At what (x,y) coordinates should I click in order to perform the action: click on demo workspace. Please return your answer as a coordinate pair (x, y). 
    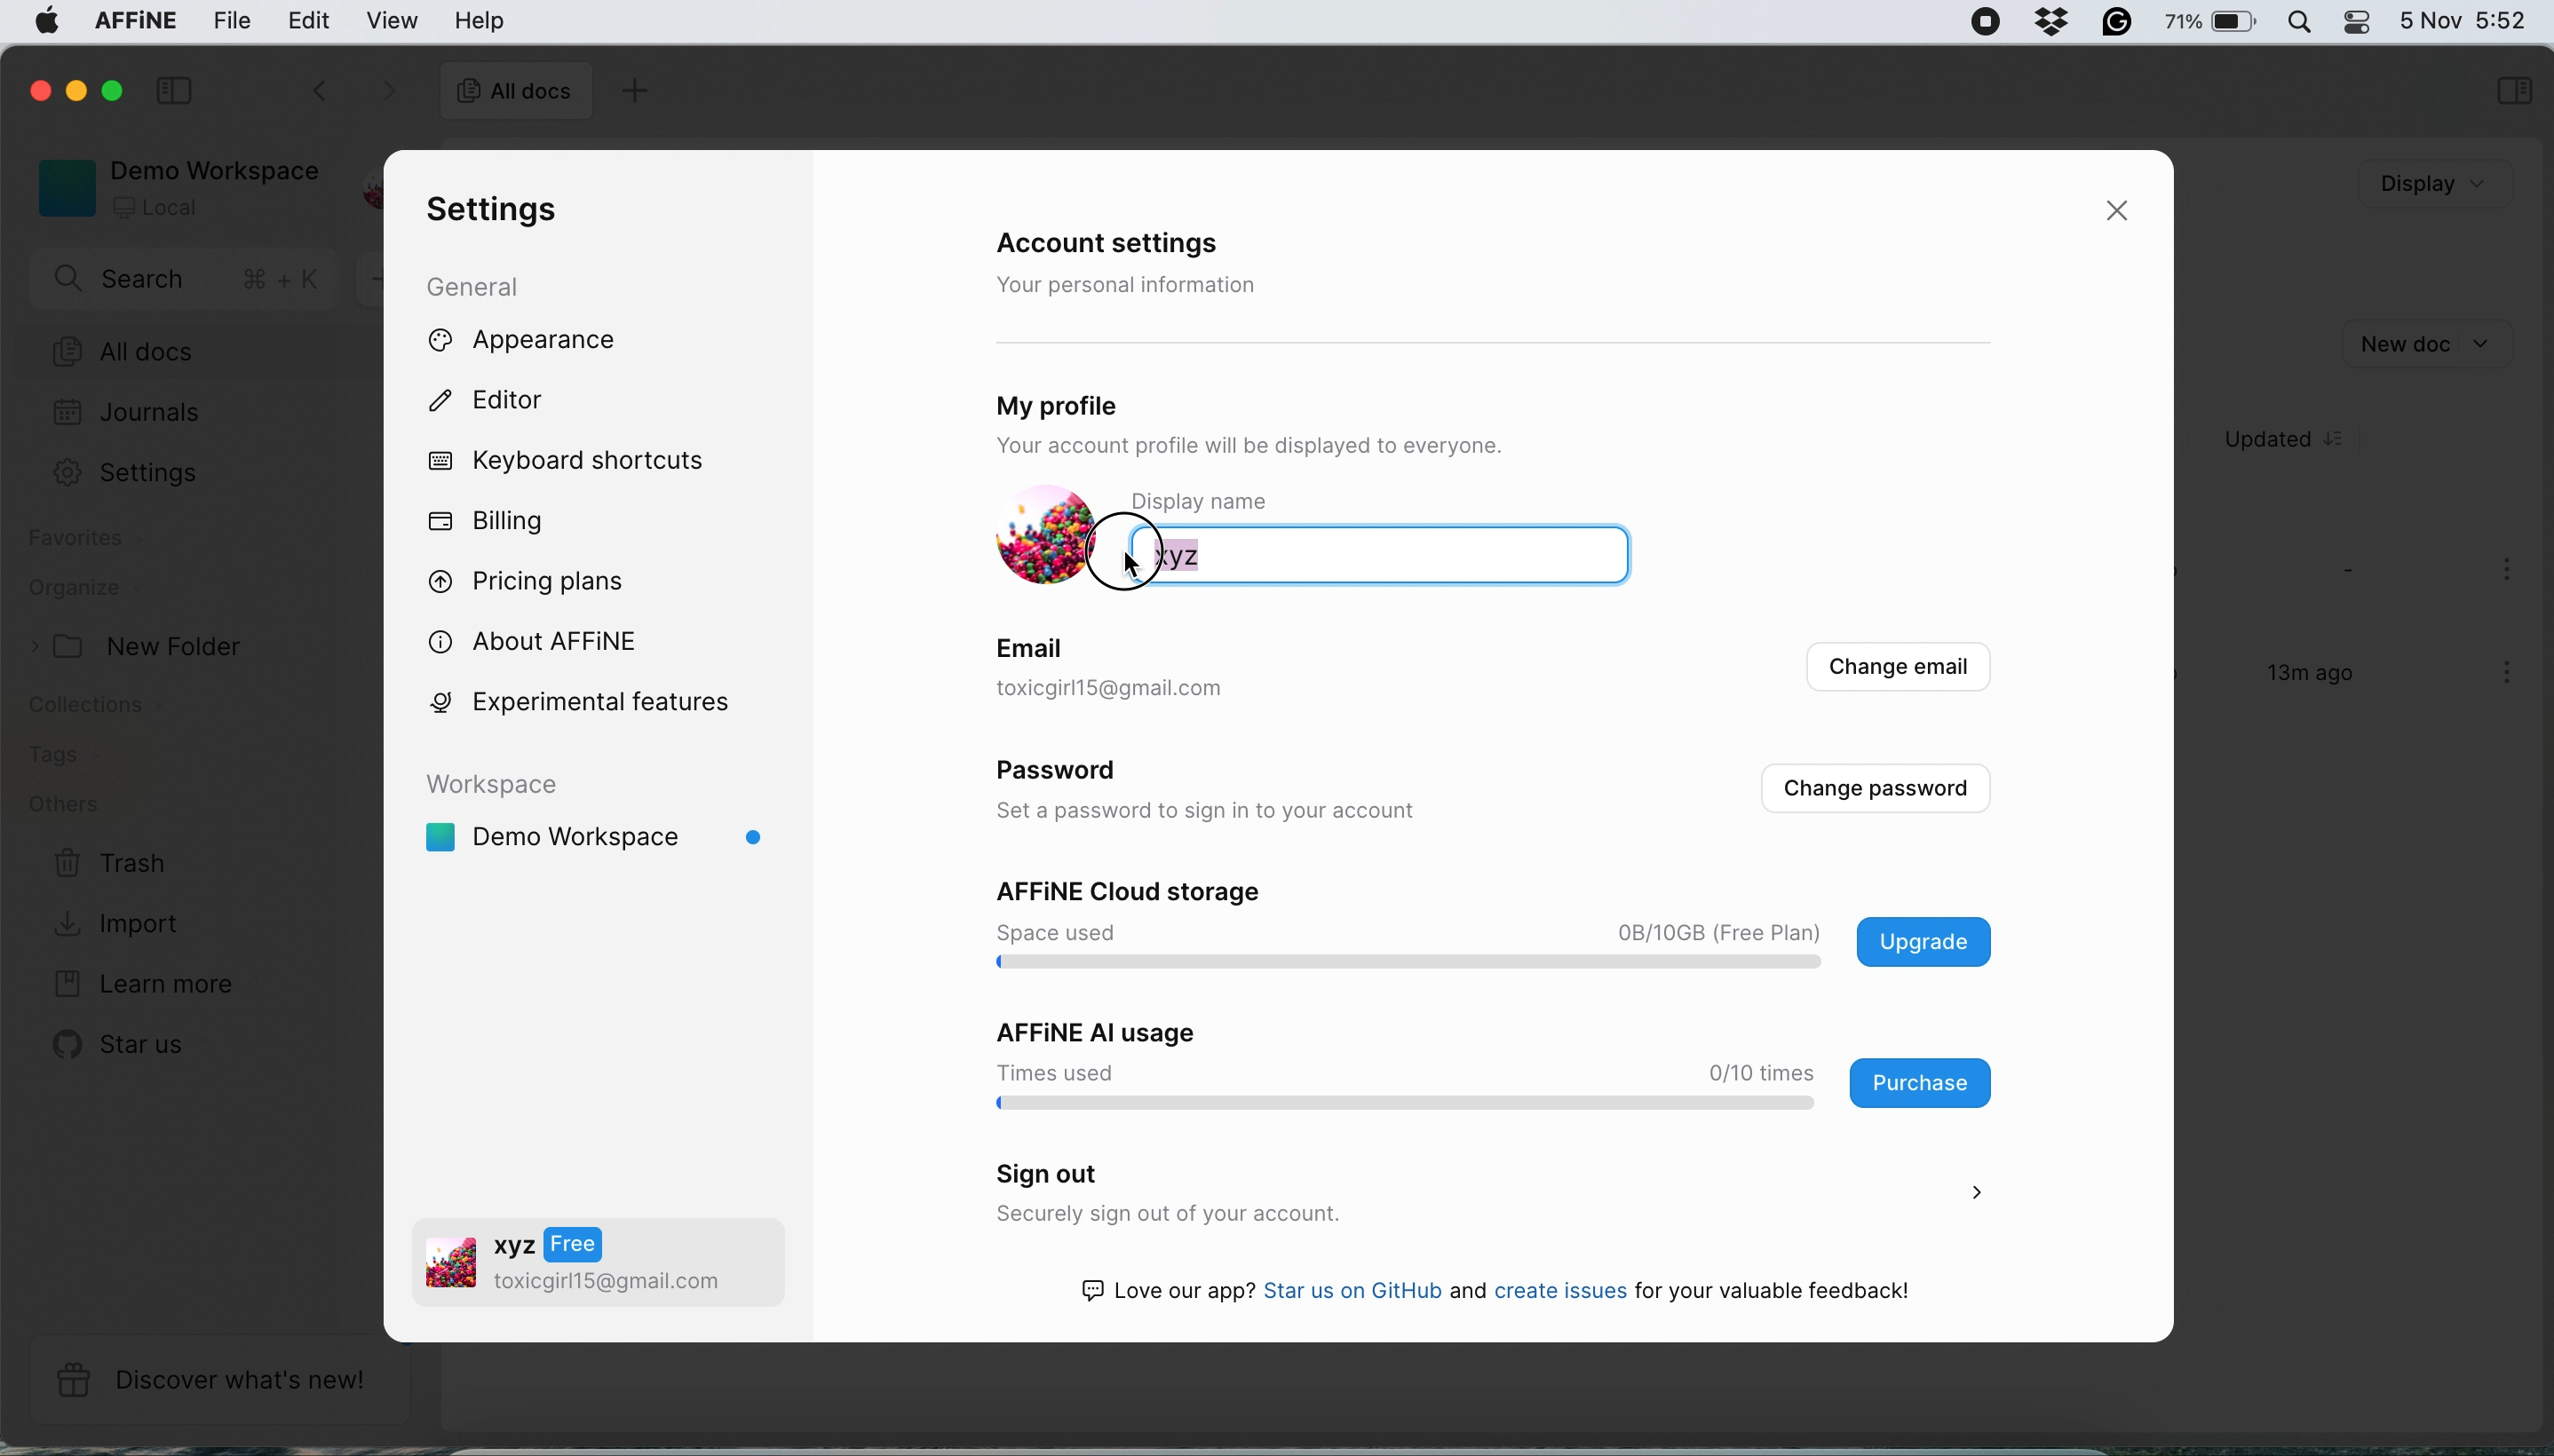
    Looking at the image, I should click on (604, 822).